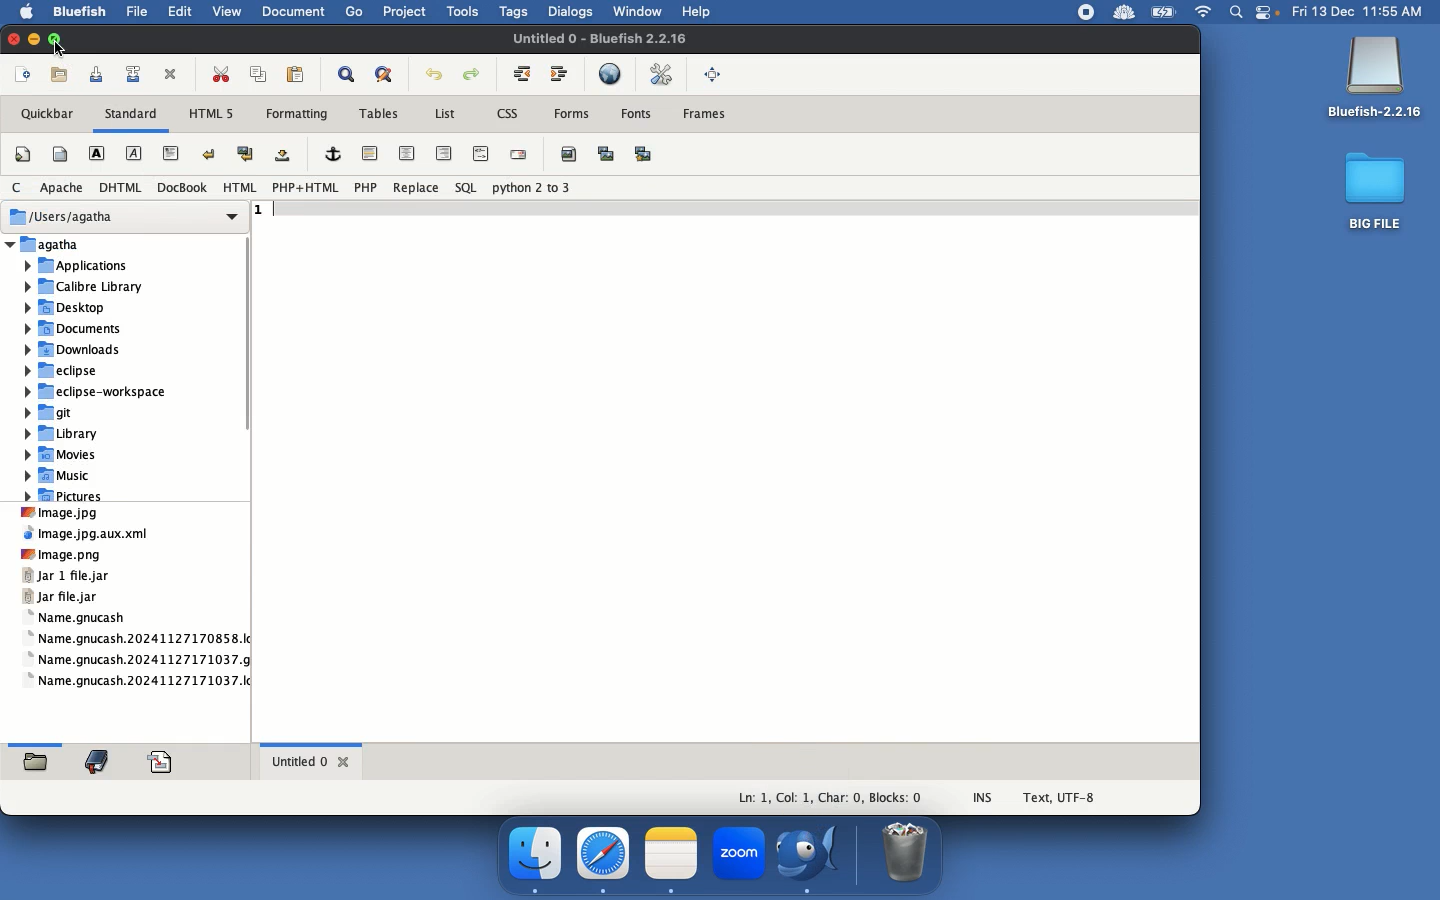 The image size is (1440, 900). What do you see at coordinates (57, 515) in the screenshot?
I see `Image` at bounding box center [57, 515].